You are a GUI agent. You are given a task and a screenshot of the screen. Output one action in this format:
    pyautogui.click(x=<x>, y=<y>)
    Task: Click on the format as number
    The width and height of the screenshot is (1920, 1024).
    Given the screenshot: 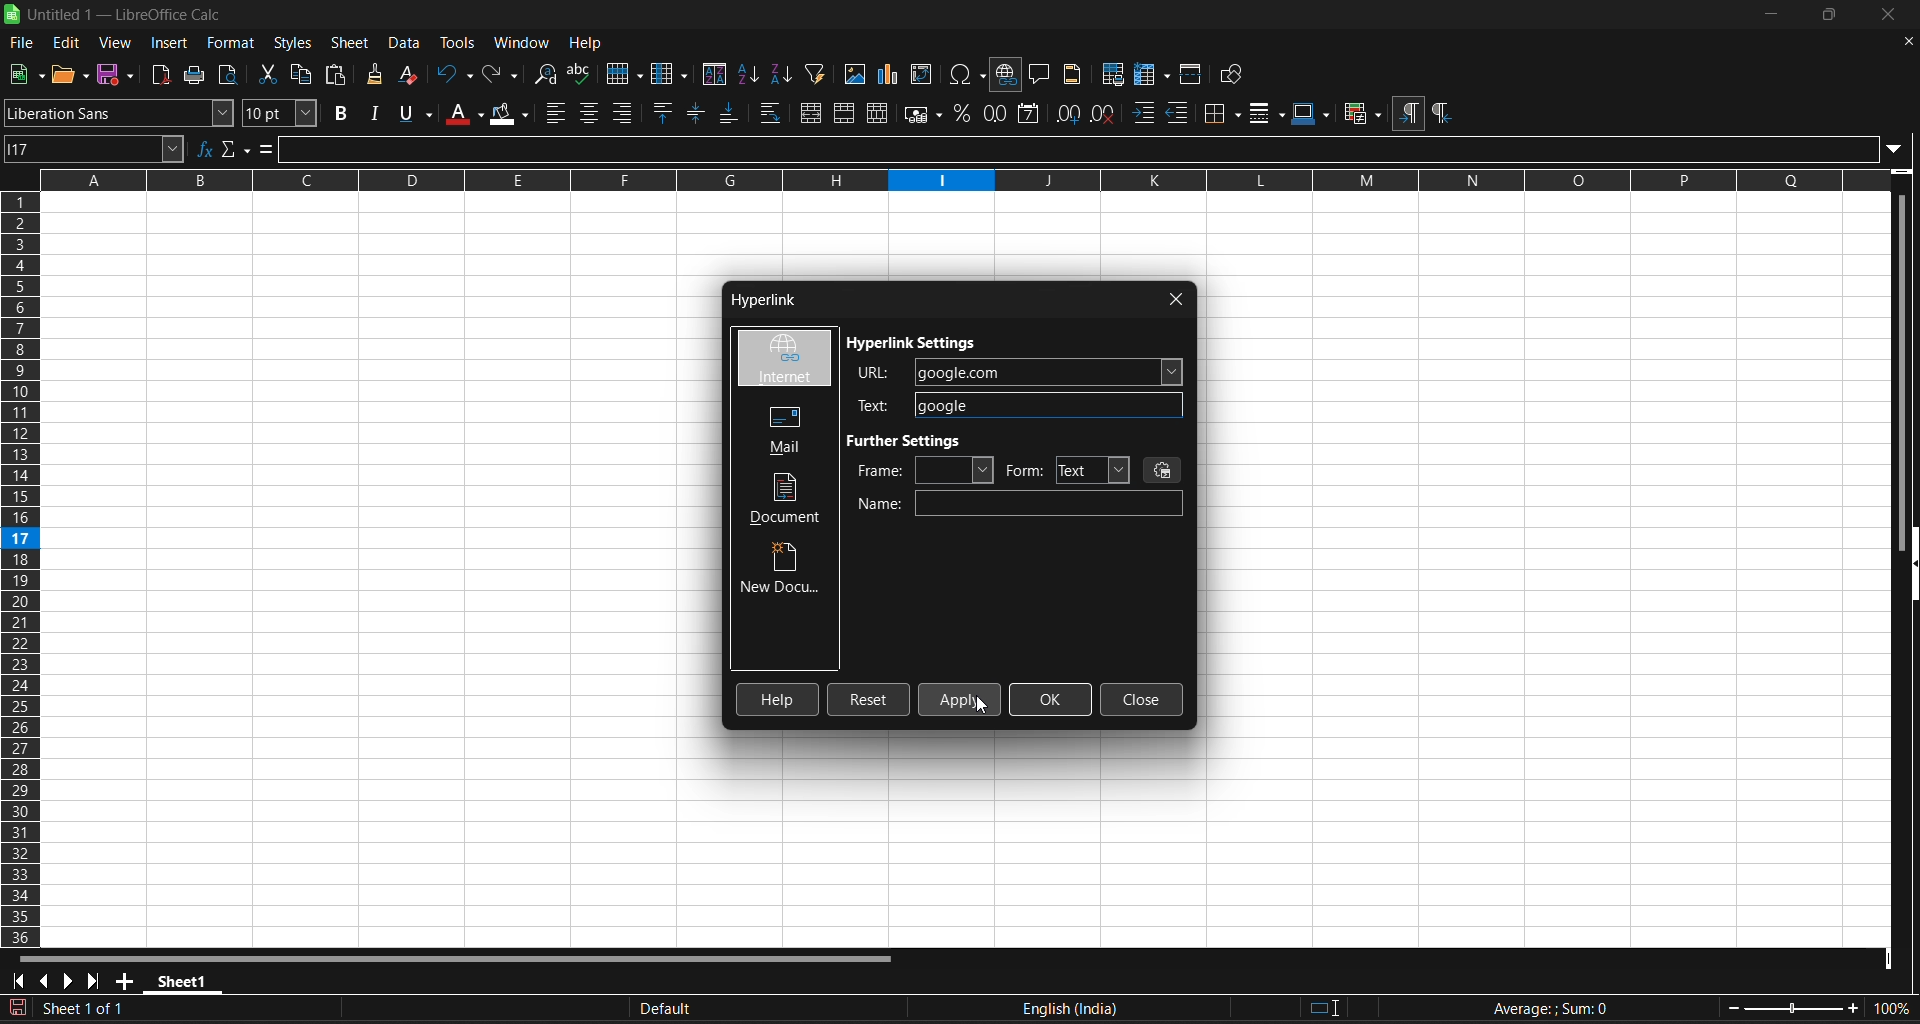 What is the action you would take?
    pyautogui.click(x=994, y=114)
    